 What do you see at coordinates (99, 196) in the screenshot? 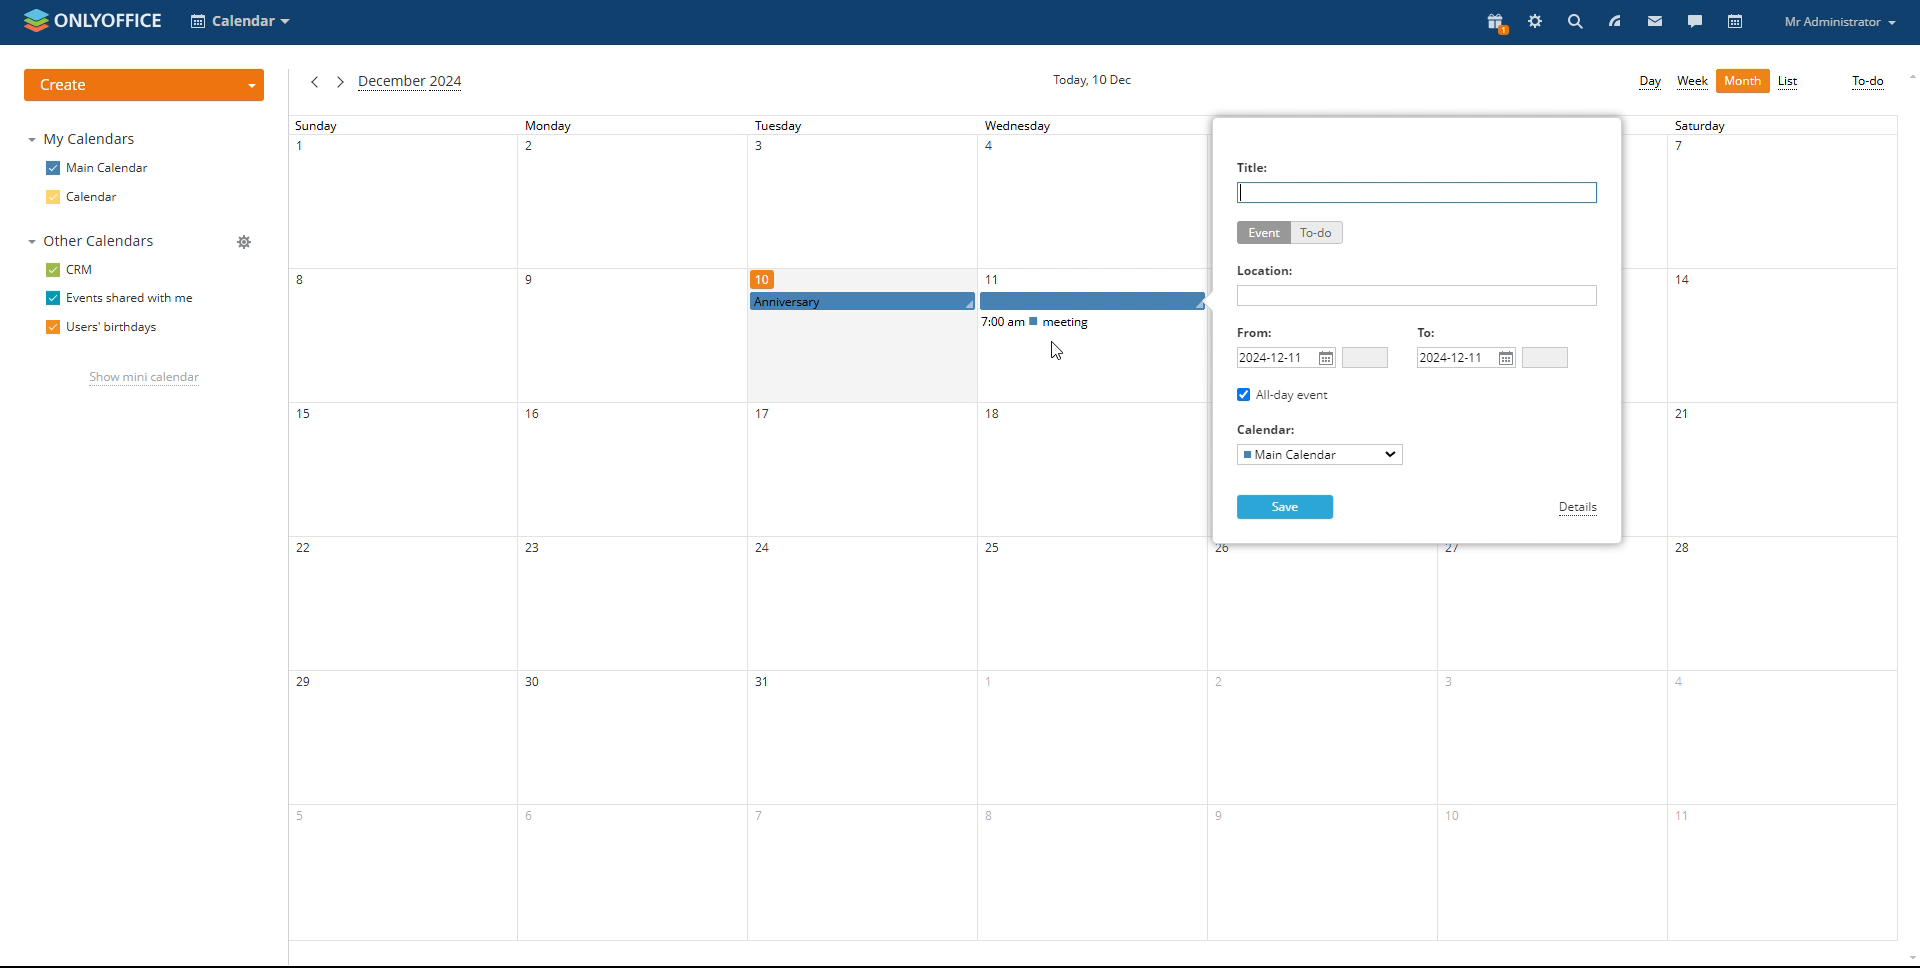
I see `calendar` at bounding box center [99, 196].